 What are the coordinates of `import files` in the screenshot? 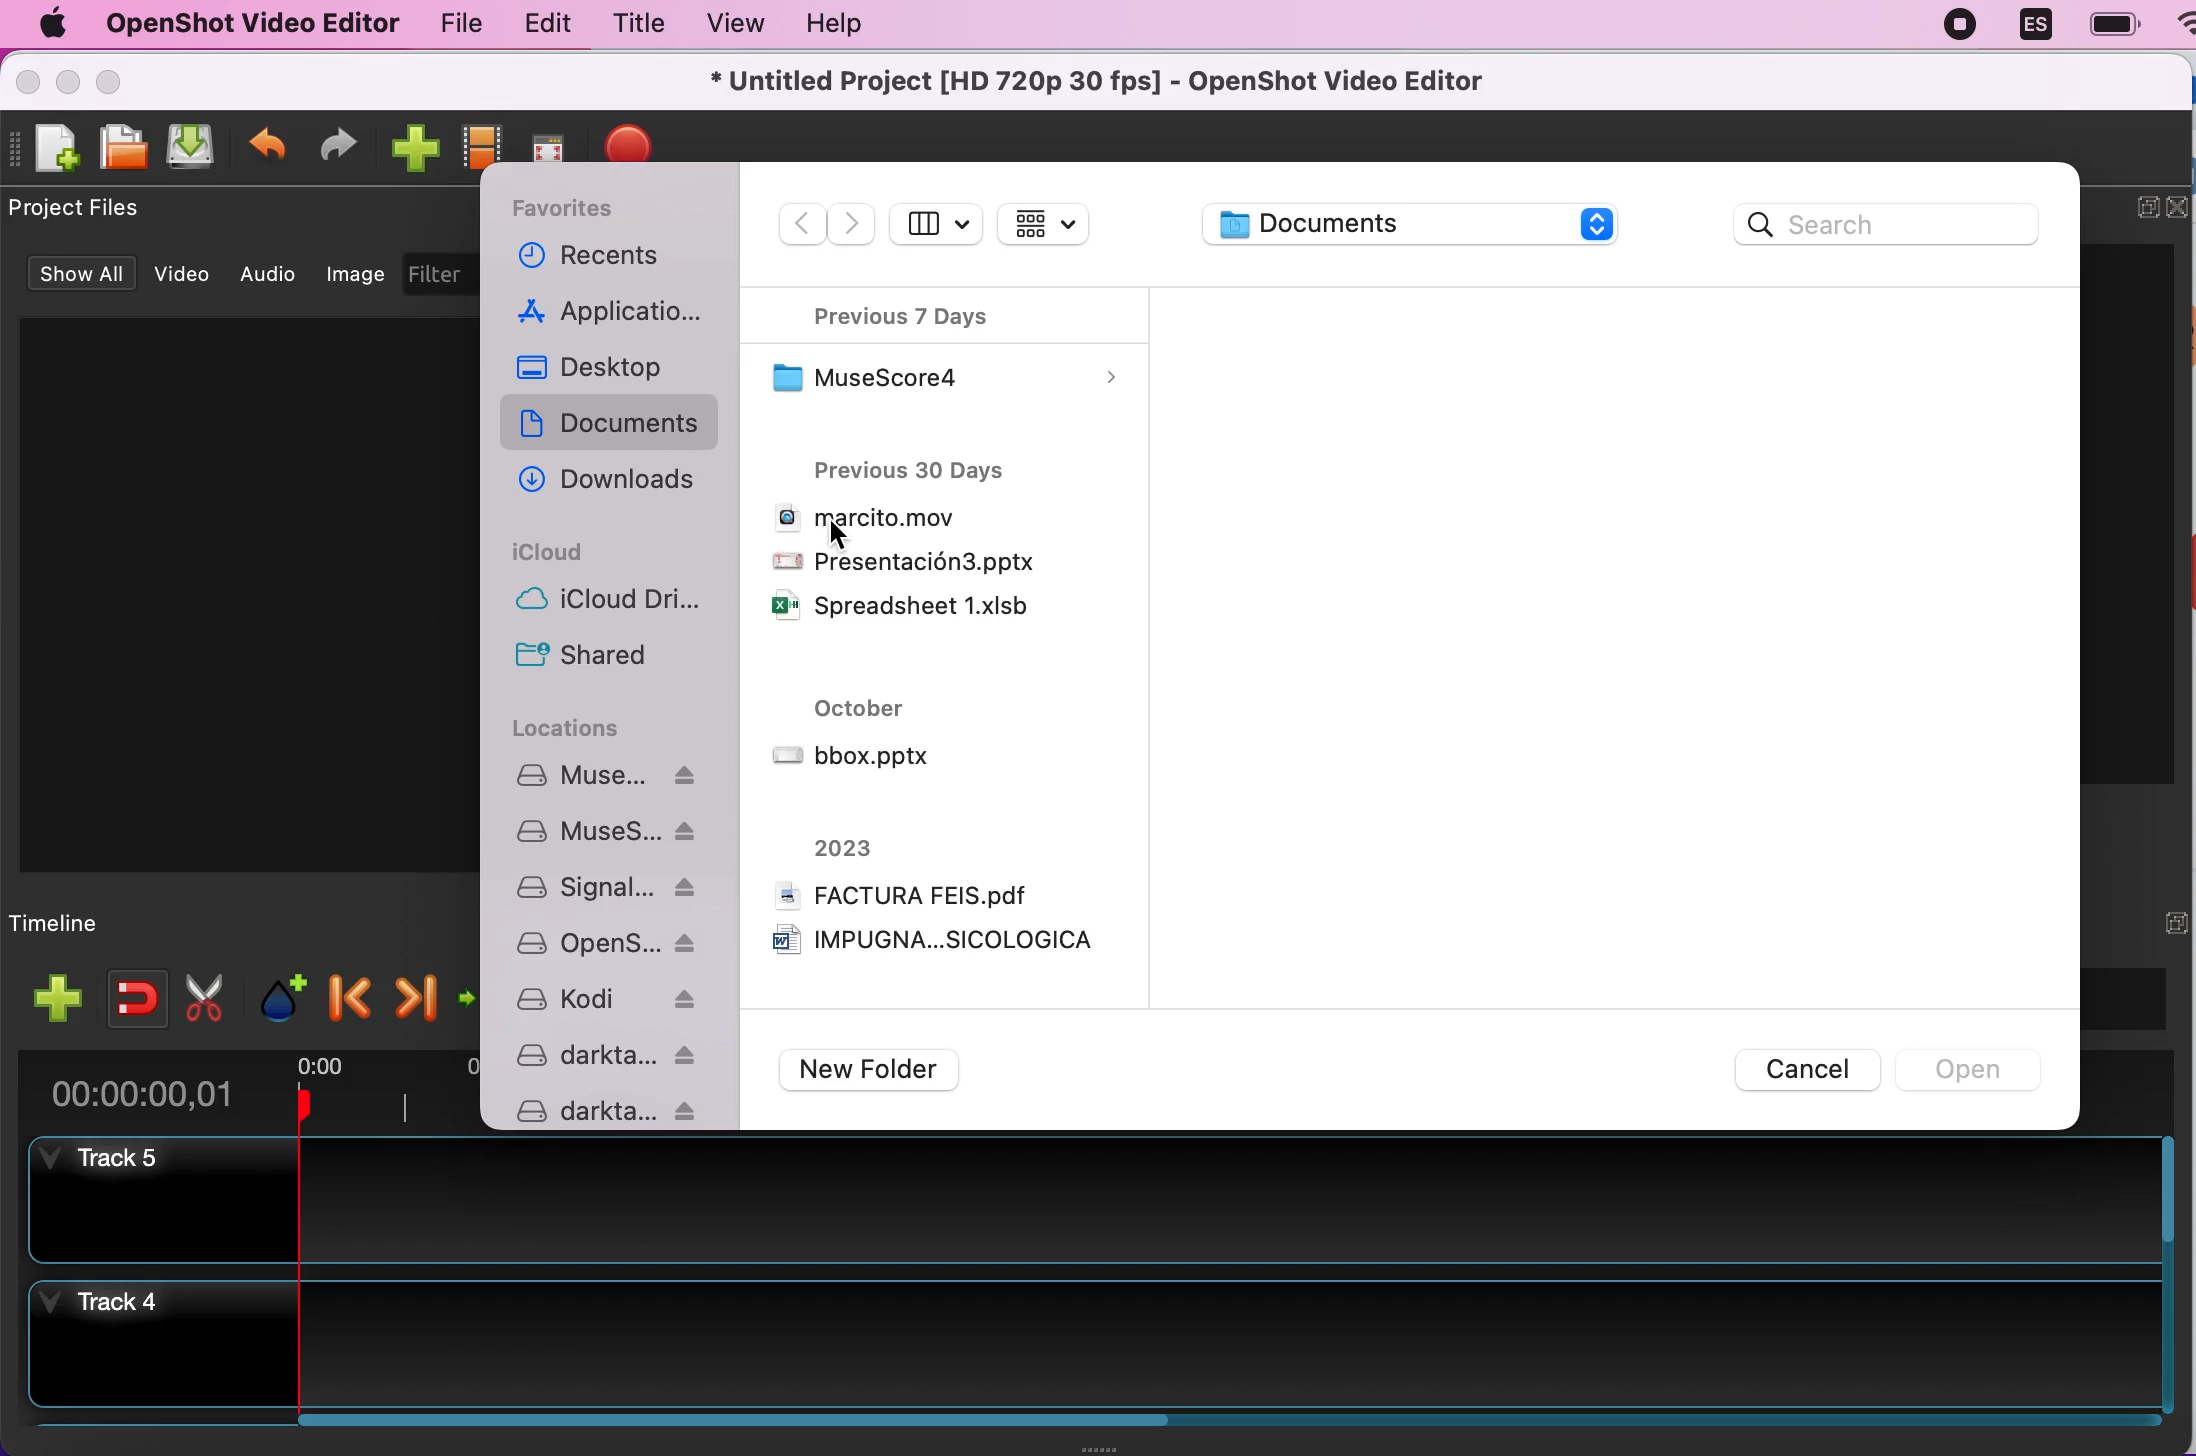 It's located at (417, 146).